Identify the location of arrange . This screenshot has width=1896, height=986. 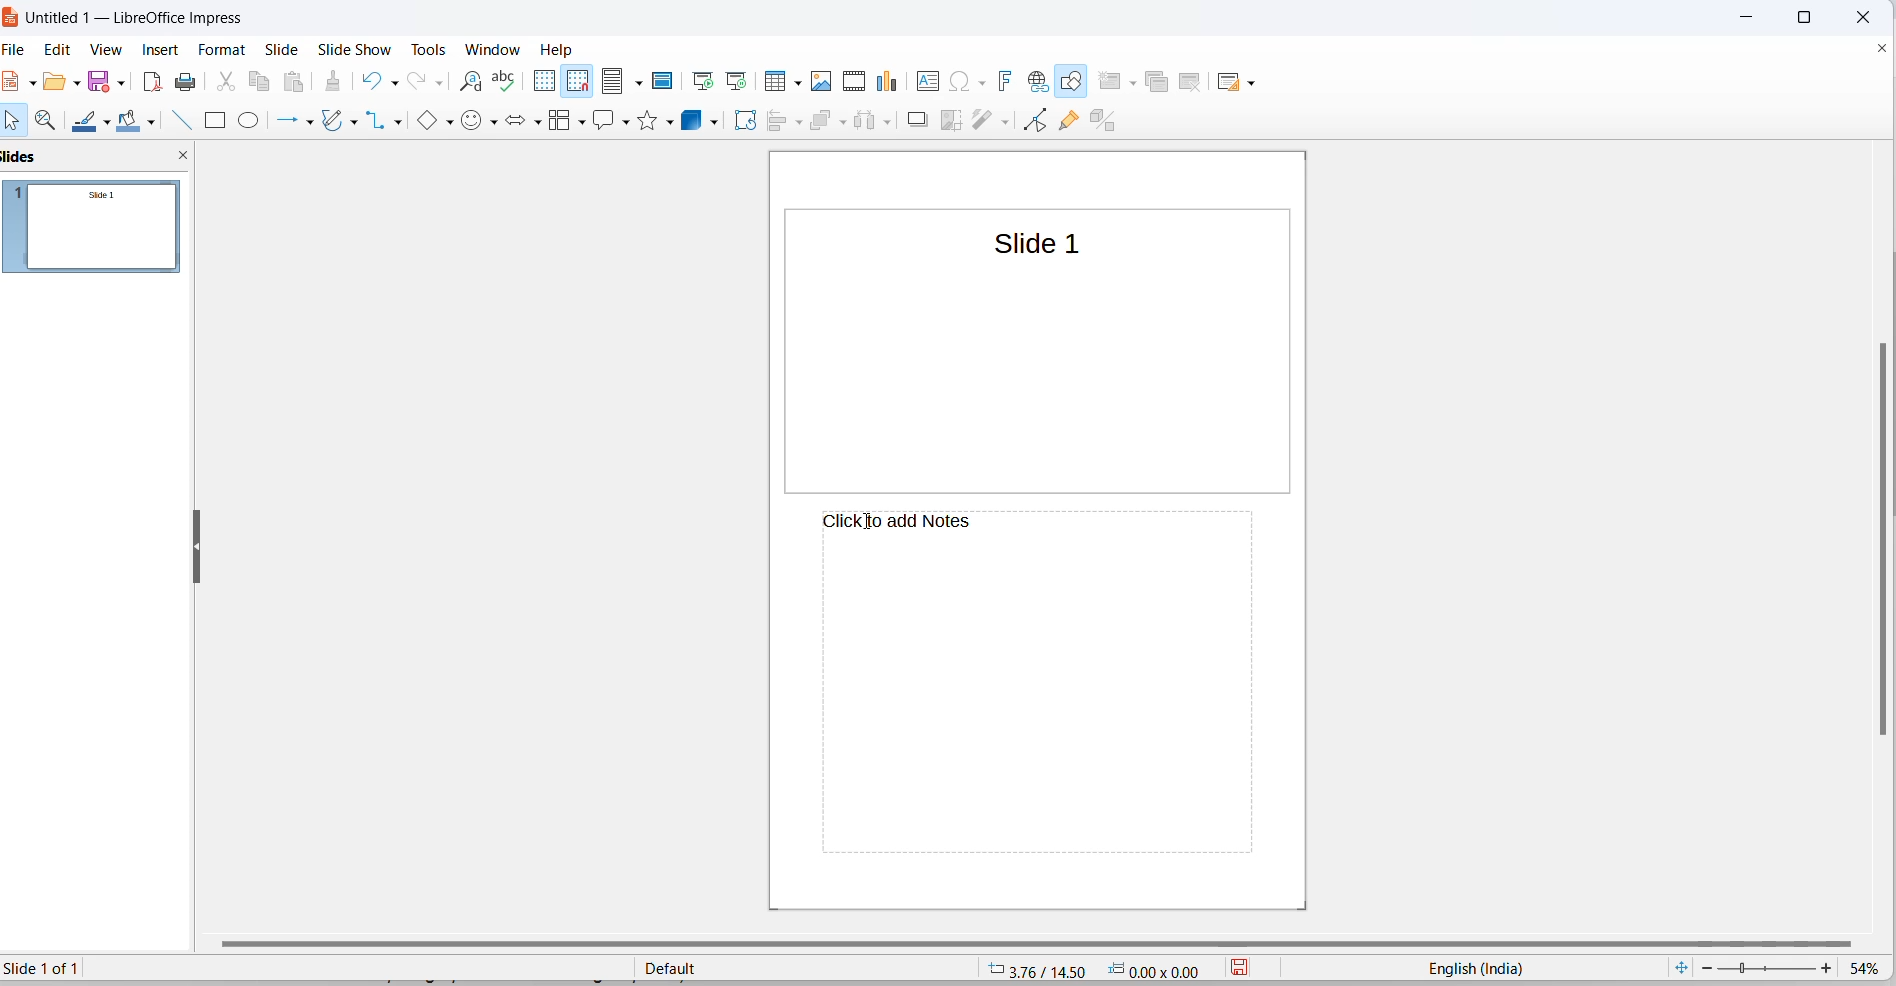
(821, 122).